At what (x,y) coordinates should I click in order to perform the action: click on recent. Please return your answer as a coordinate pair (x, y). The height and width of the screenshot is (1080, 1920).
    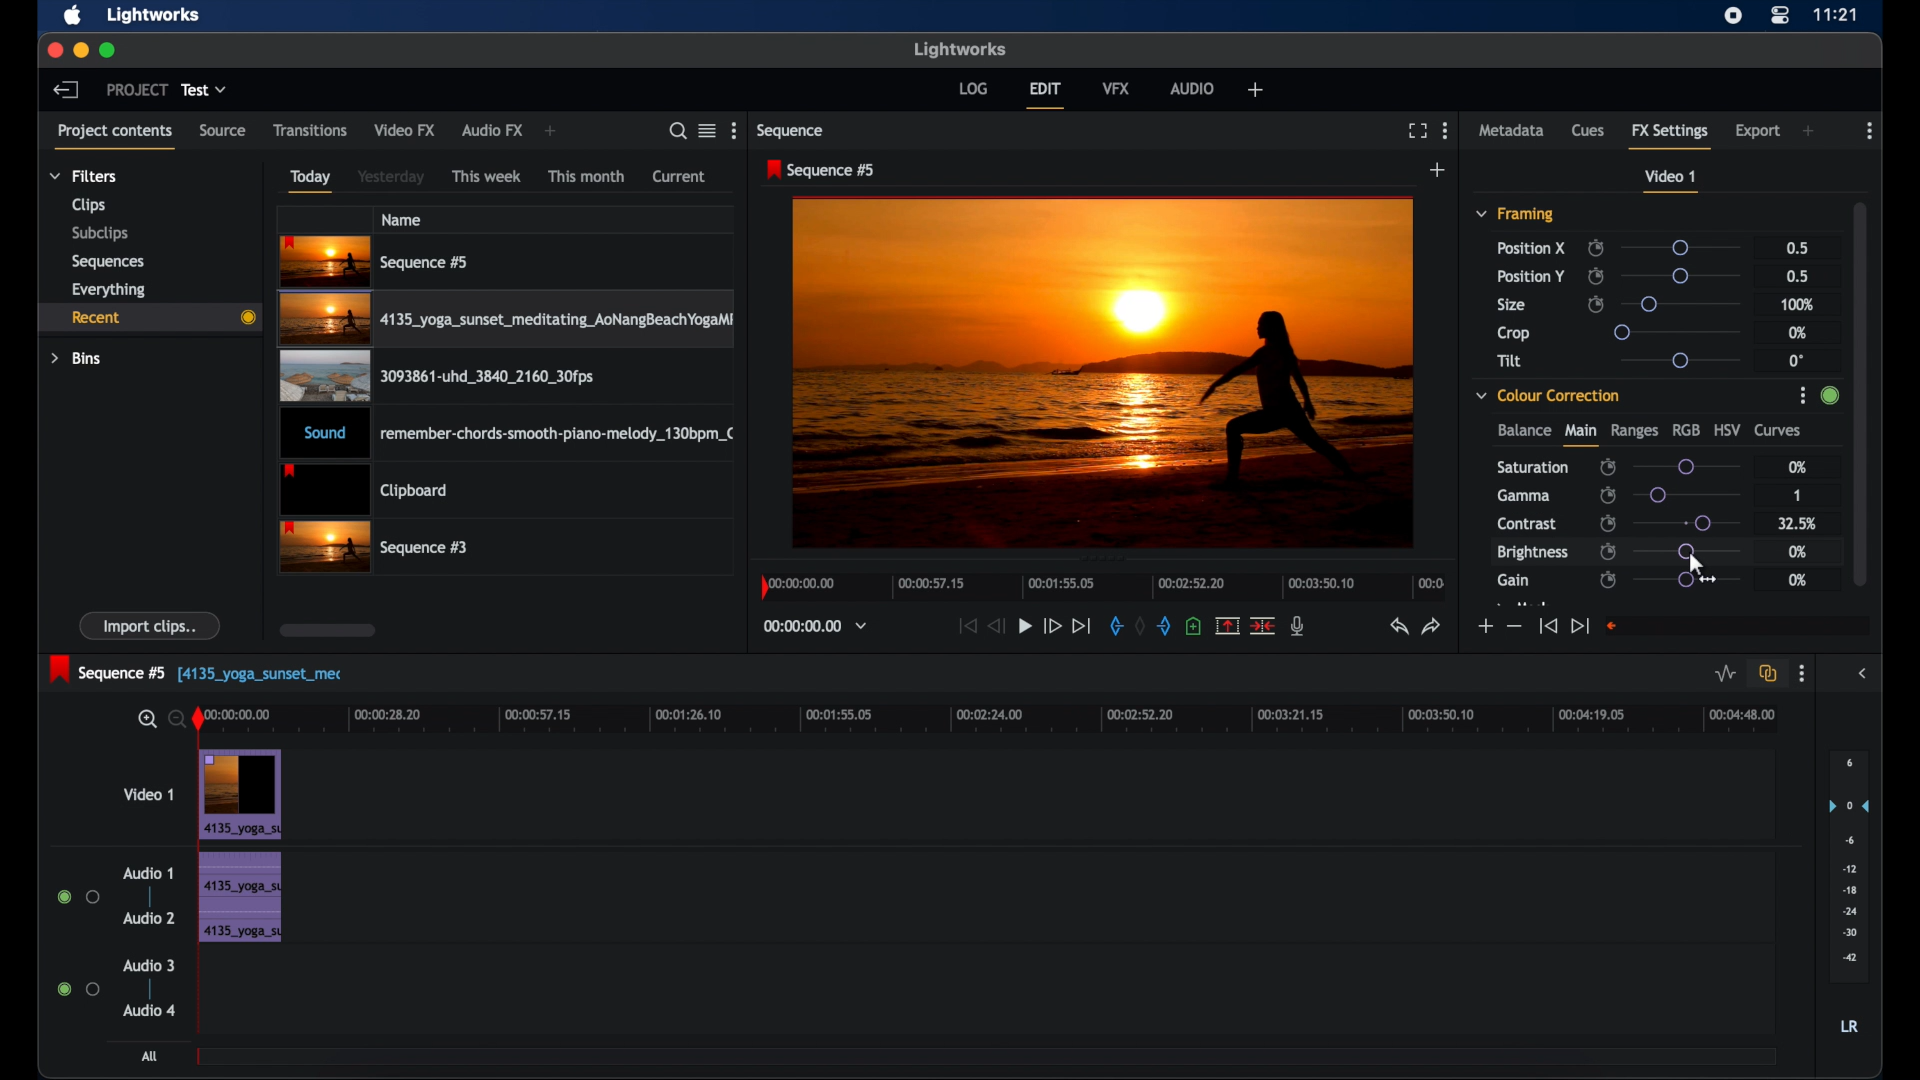
    Looking at the image, I should click on (148, 318).